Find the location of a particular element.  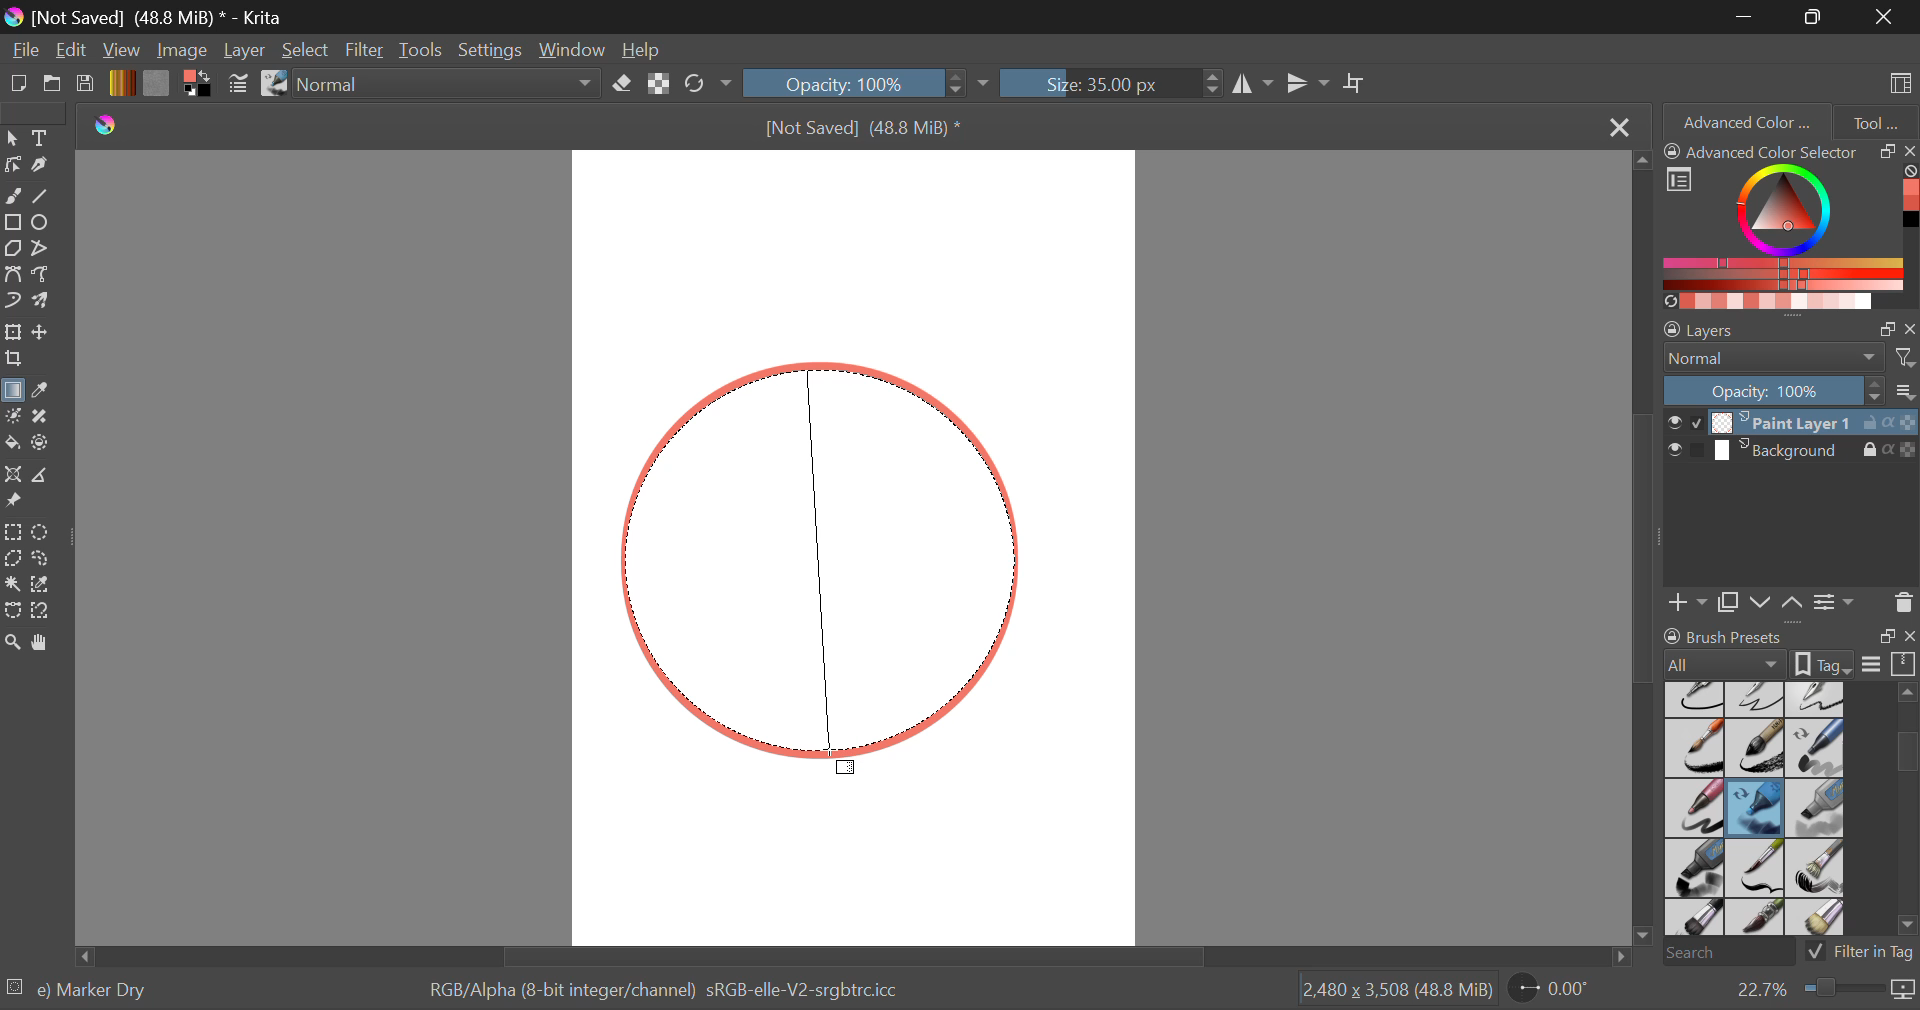

Open is located at coordinates (54, 86).